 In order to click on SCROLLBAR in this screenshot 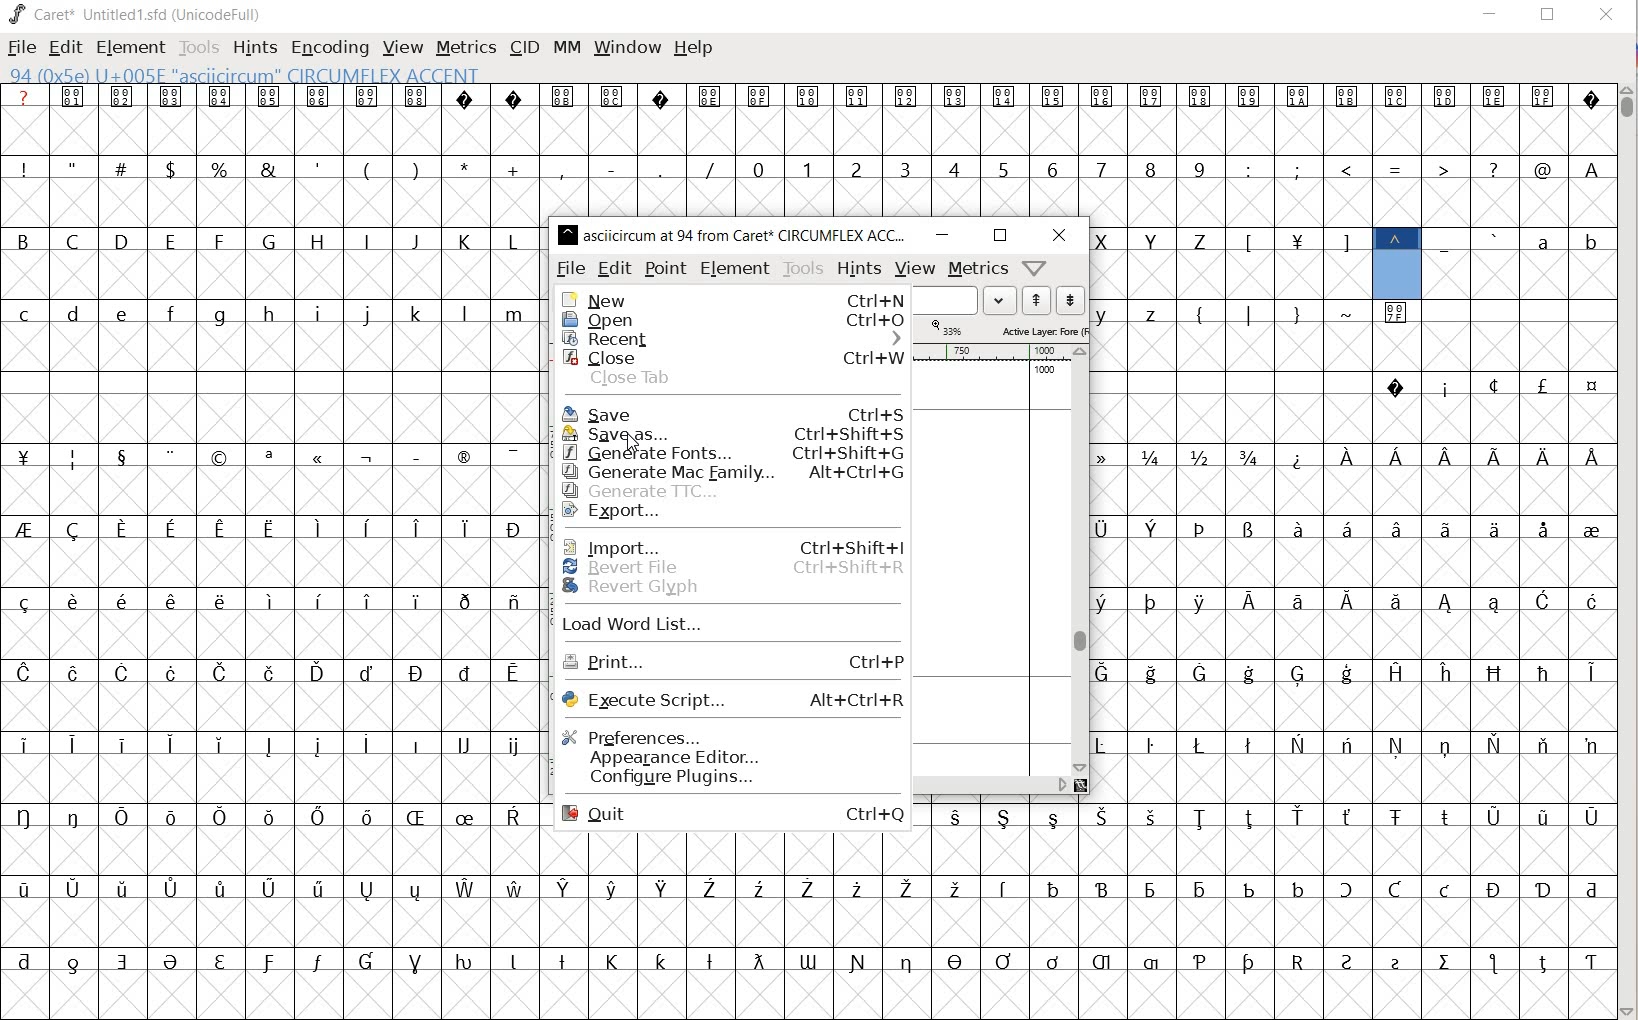, I will do `click(1628, 549)`.